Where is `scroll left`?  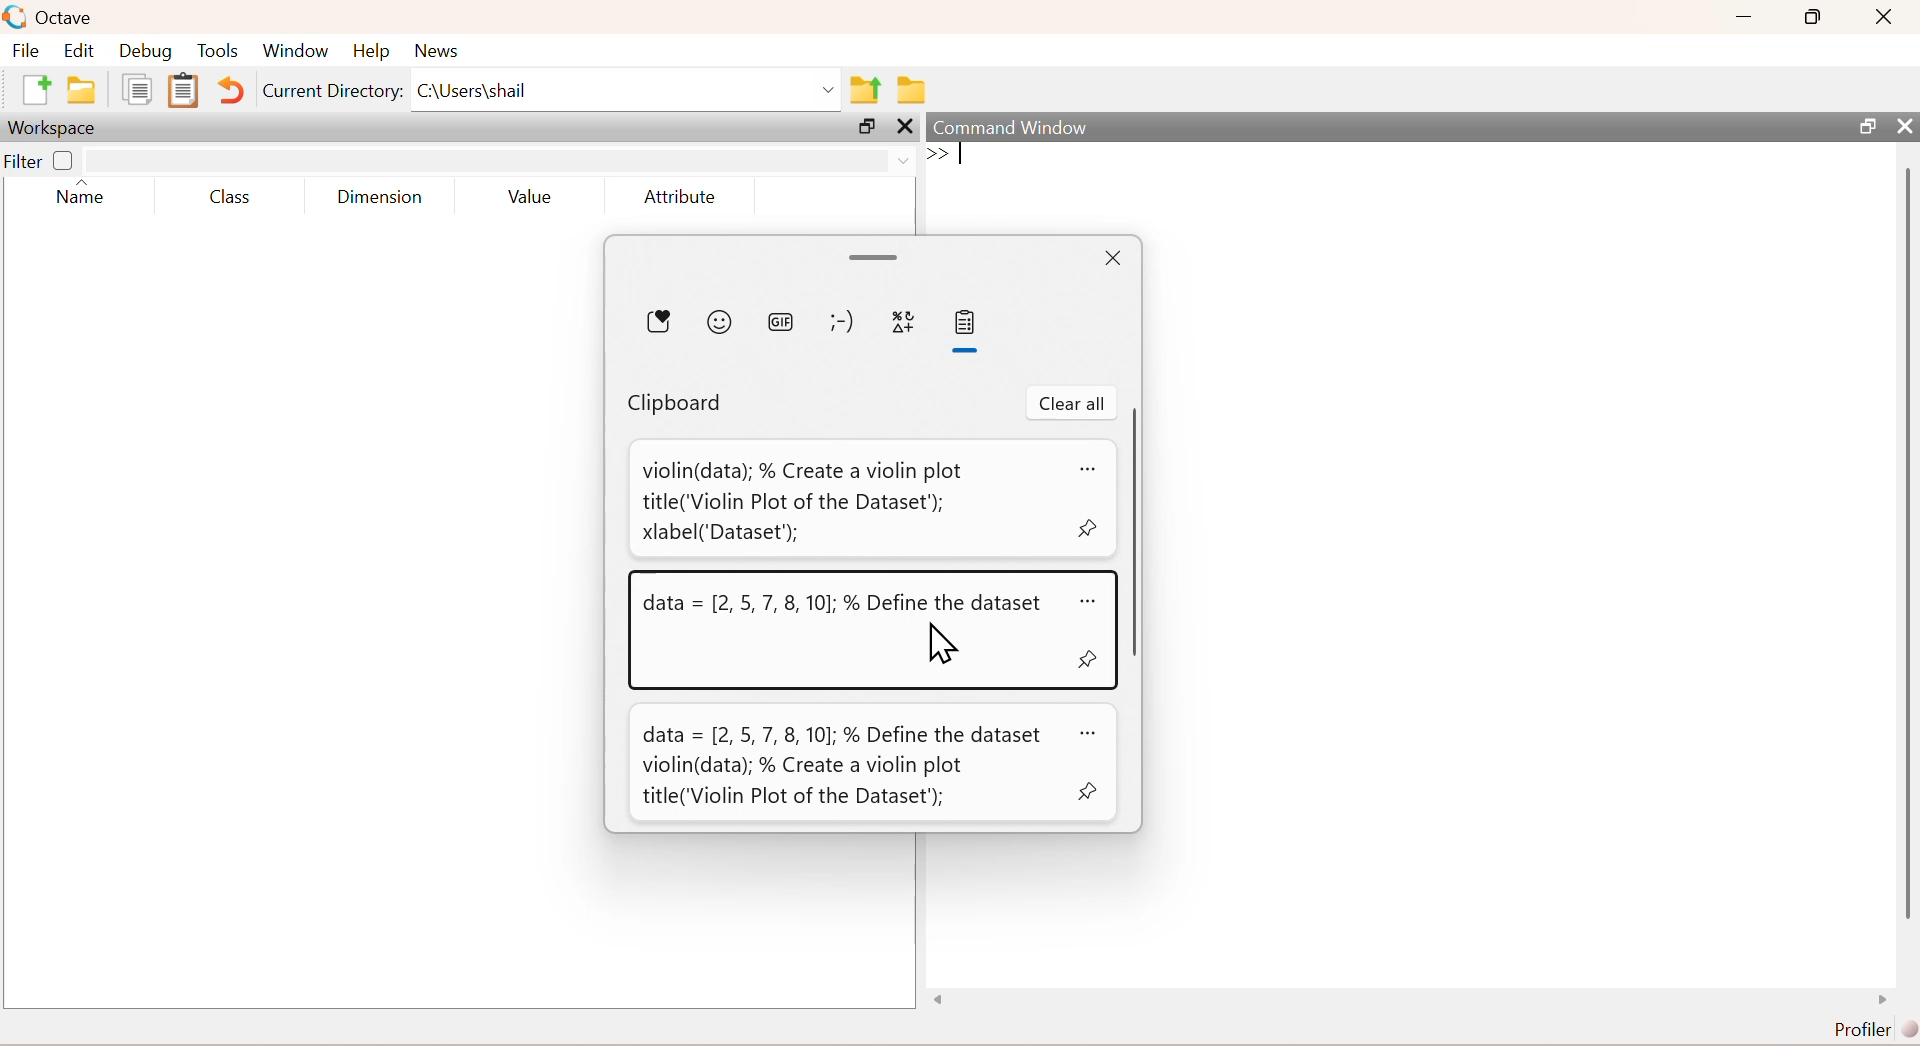
scroll left is located at coordinates (940, 1000).